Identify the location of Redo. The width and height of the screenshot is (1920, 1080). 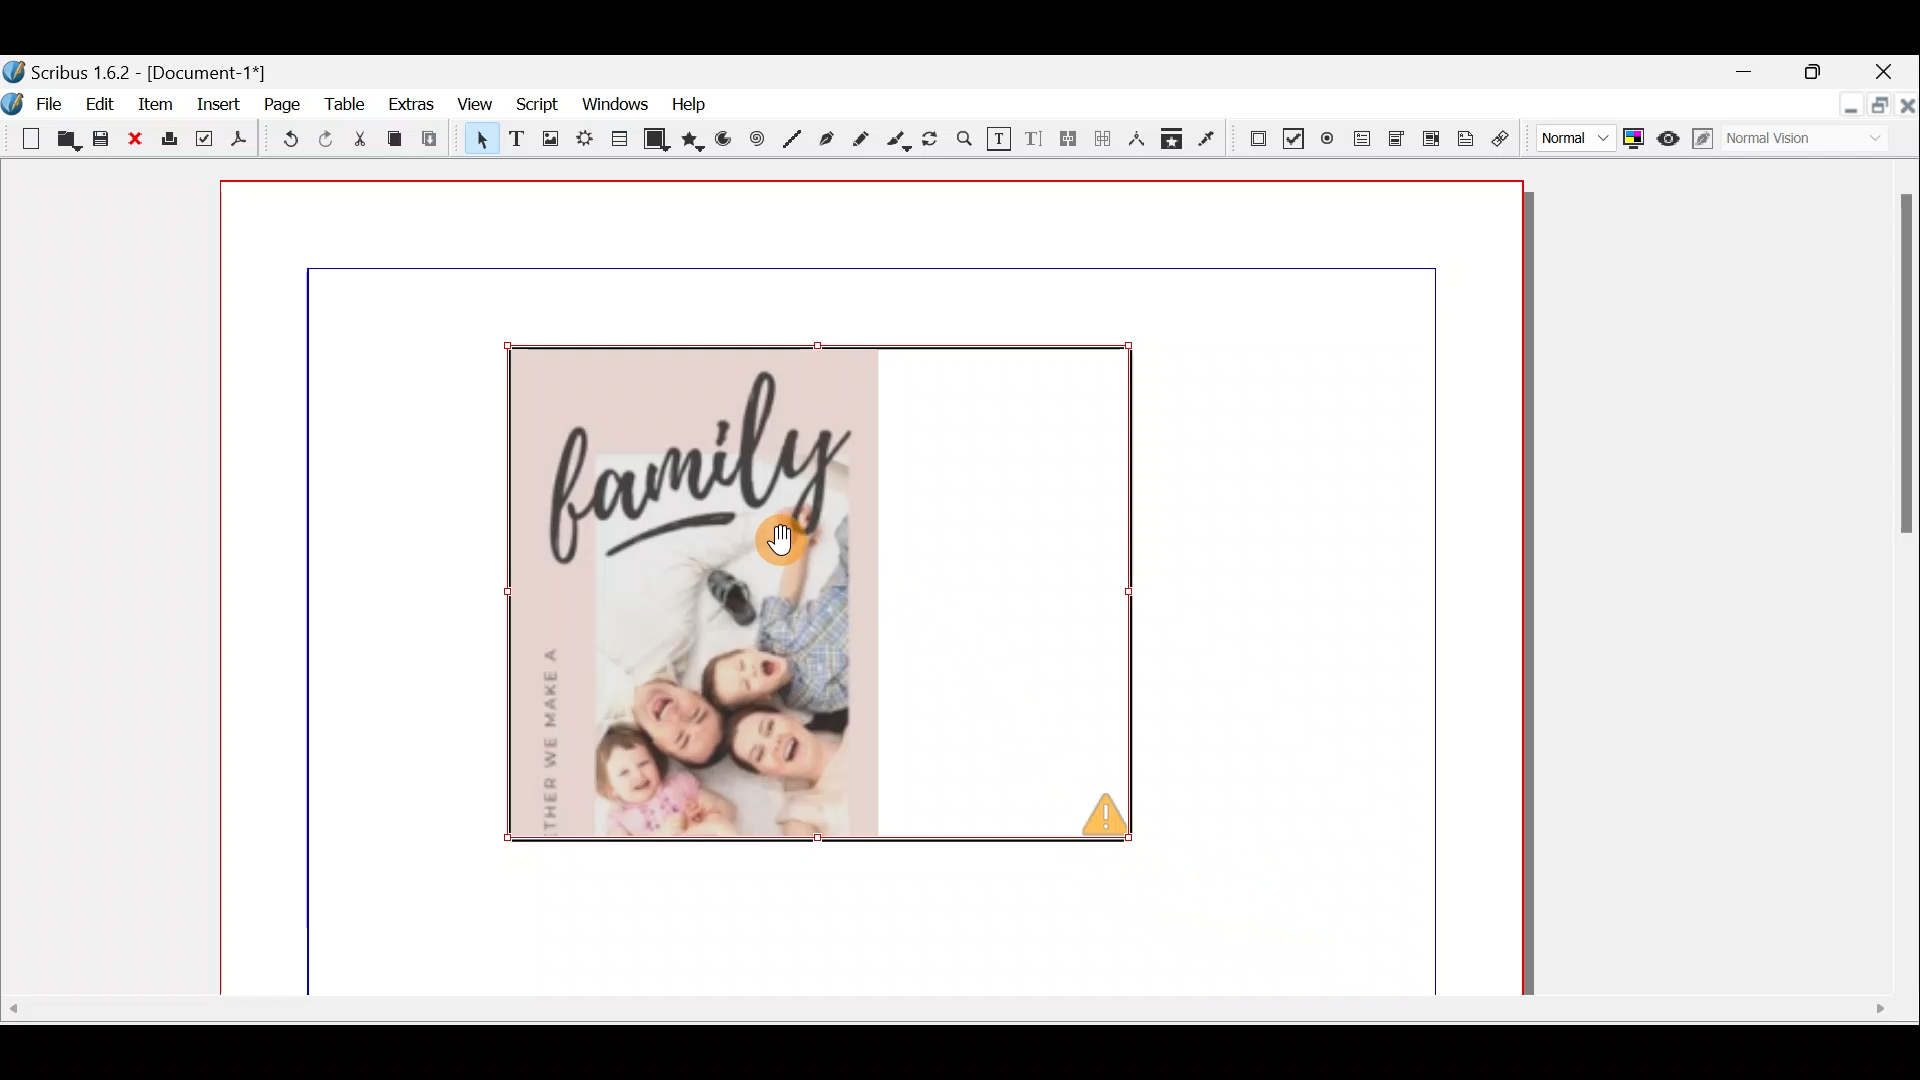
(322, 140).